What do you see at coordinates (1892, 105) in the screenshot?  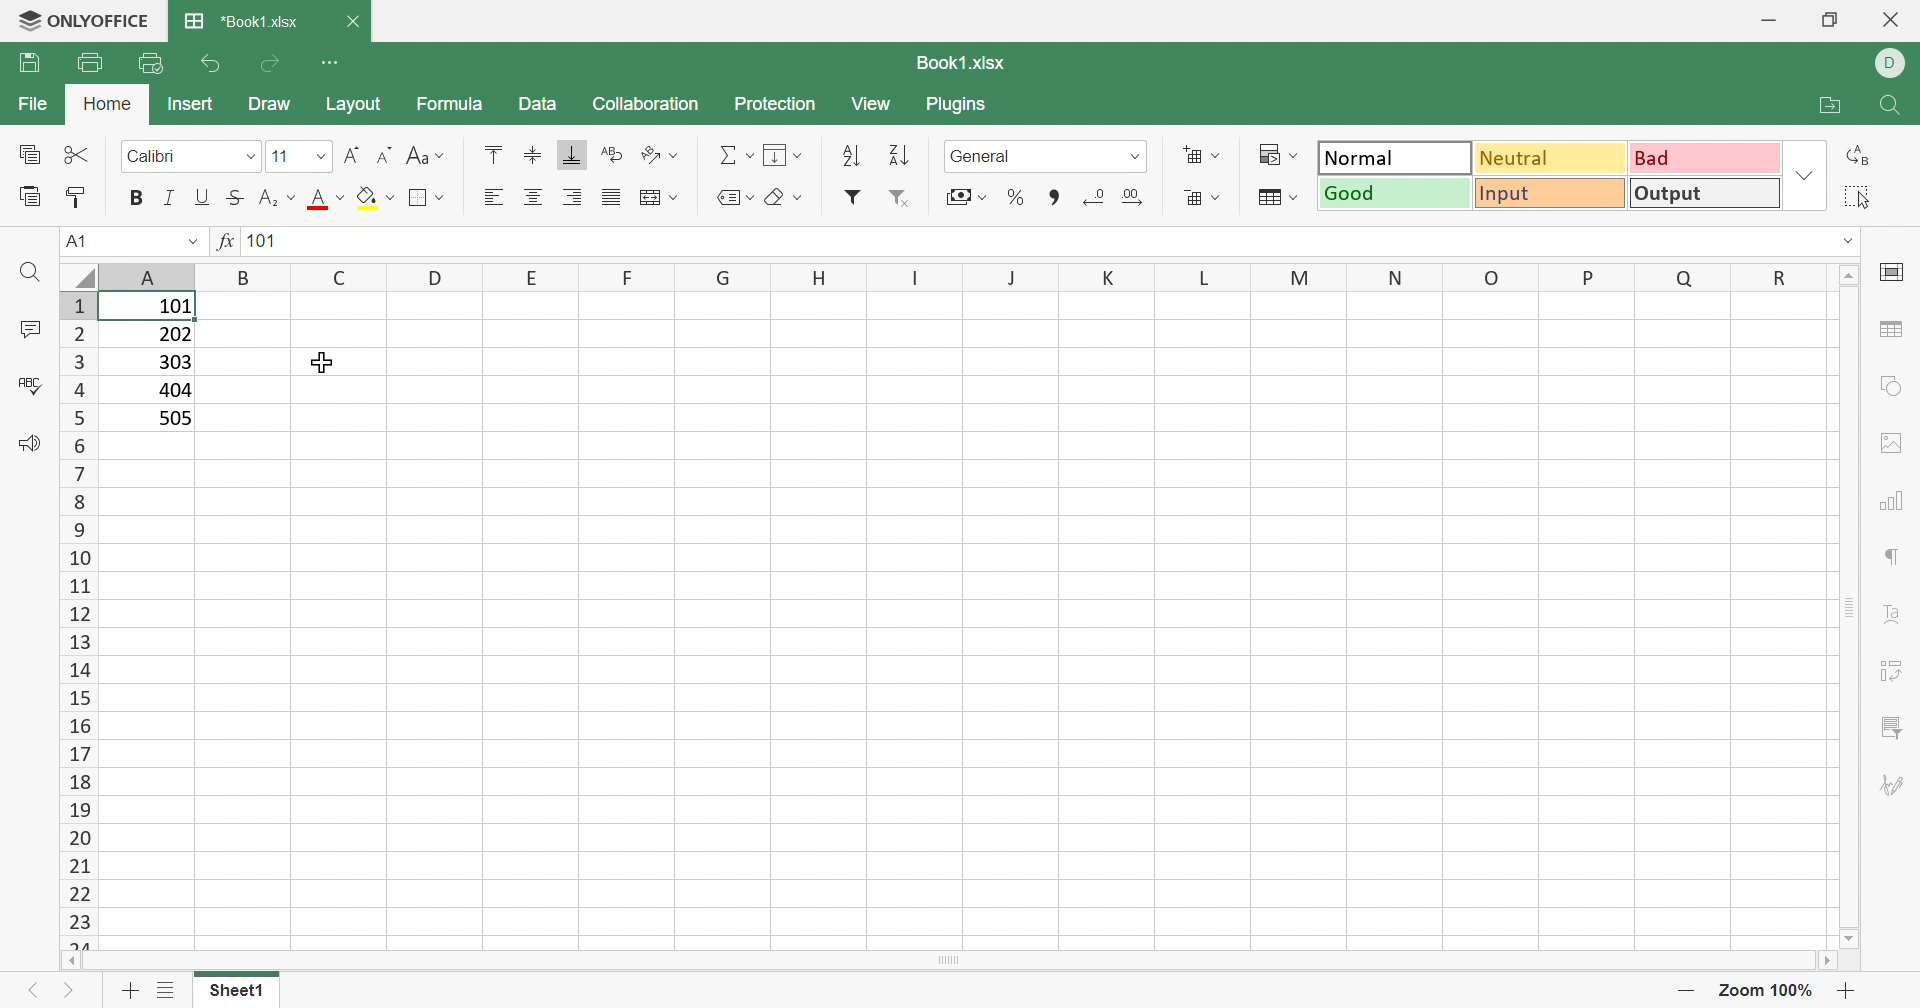 I see `Find` at bounding box center [1892, 105].